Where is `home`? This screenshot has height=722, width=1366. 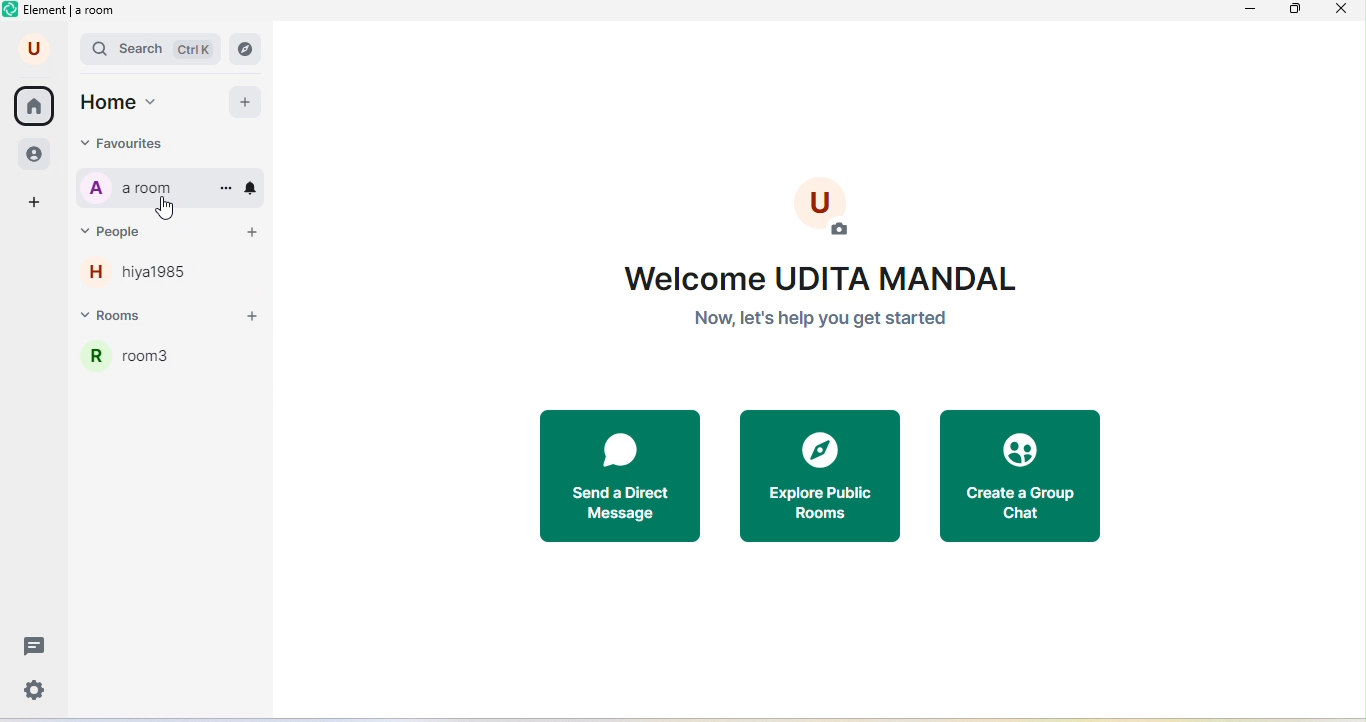 home is located at coordinates (36, 107).